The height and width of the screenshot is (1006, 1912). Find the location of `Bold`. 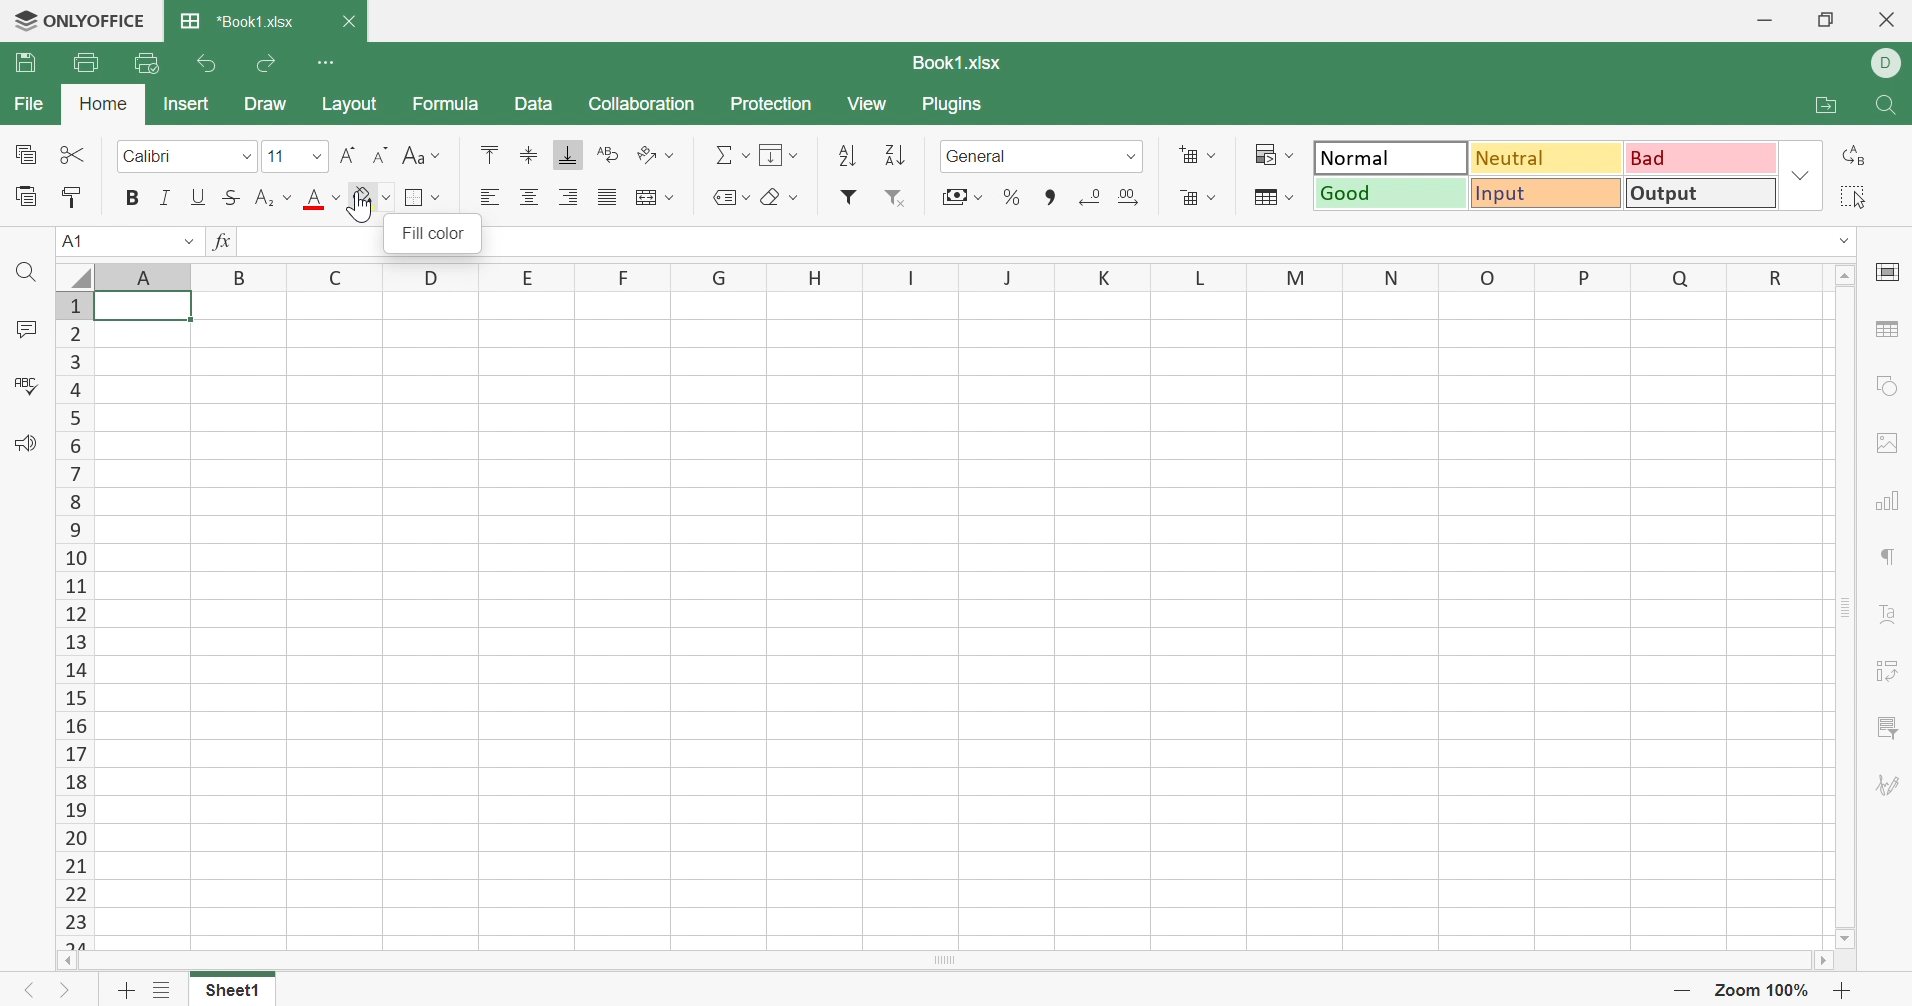

Bold is located at coordinates (130, 195).